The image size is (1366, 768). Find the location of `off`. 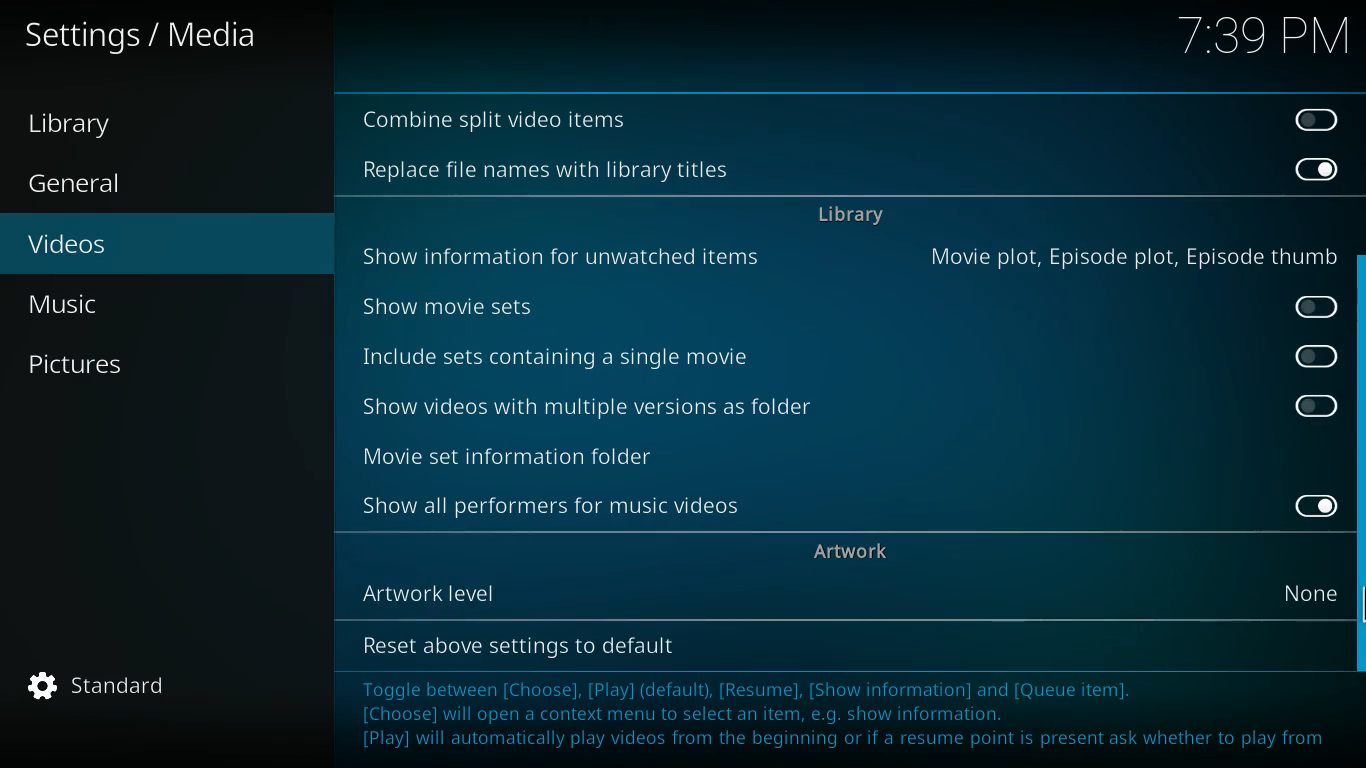

off is located at coordinates (1318, 357).